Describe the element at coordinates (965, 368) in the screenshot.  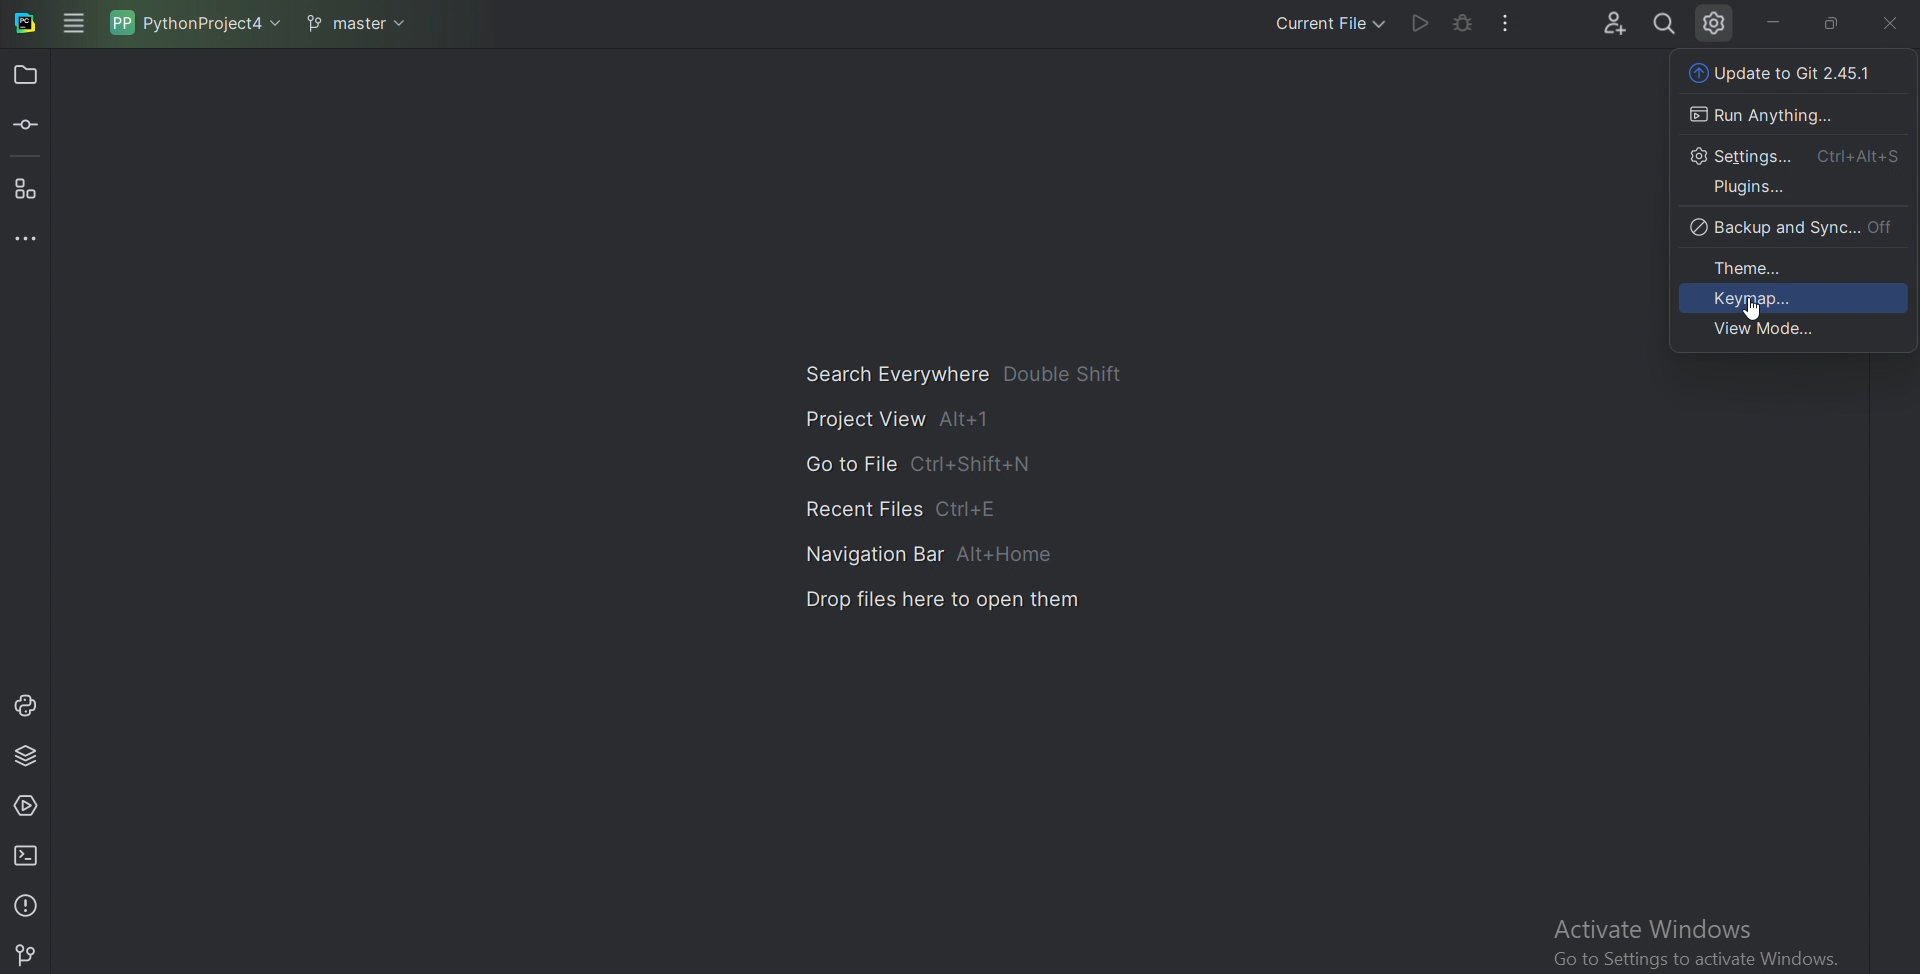
I see `Search Everywhere double shift` at that location.